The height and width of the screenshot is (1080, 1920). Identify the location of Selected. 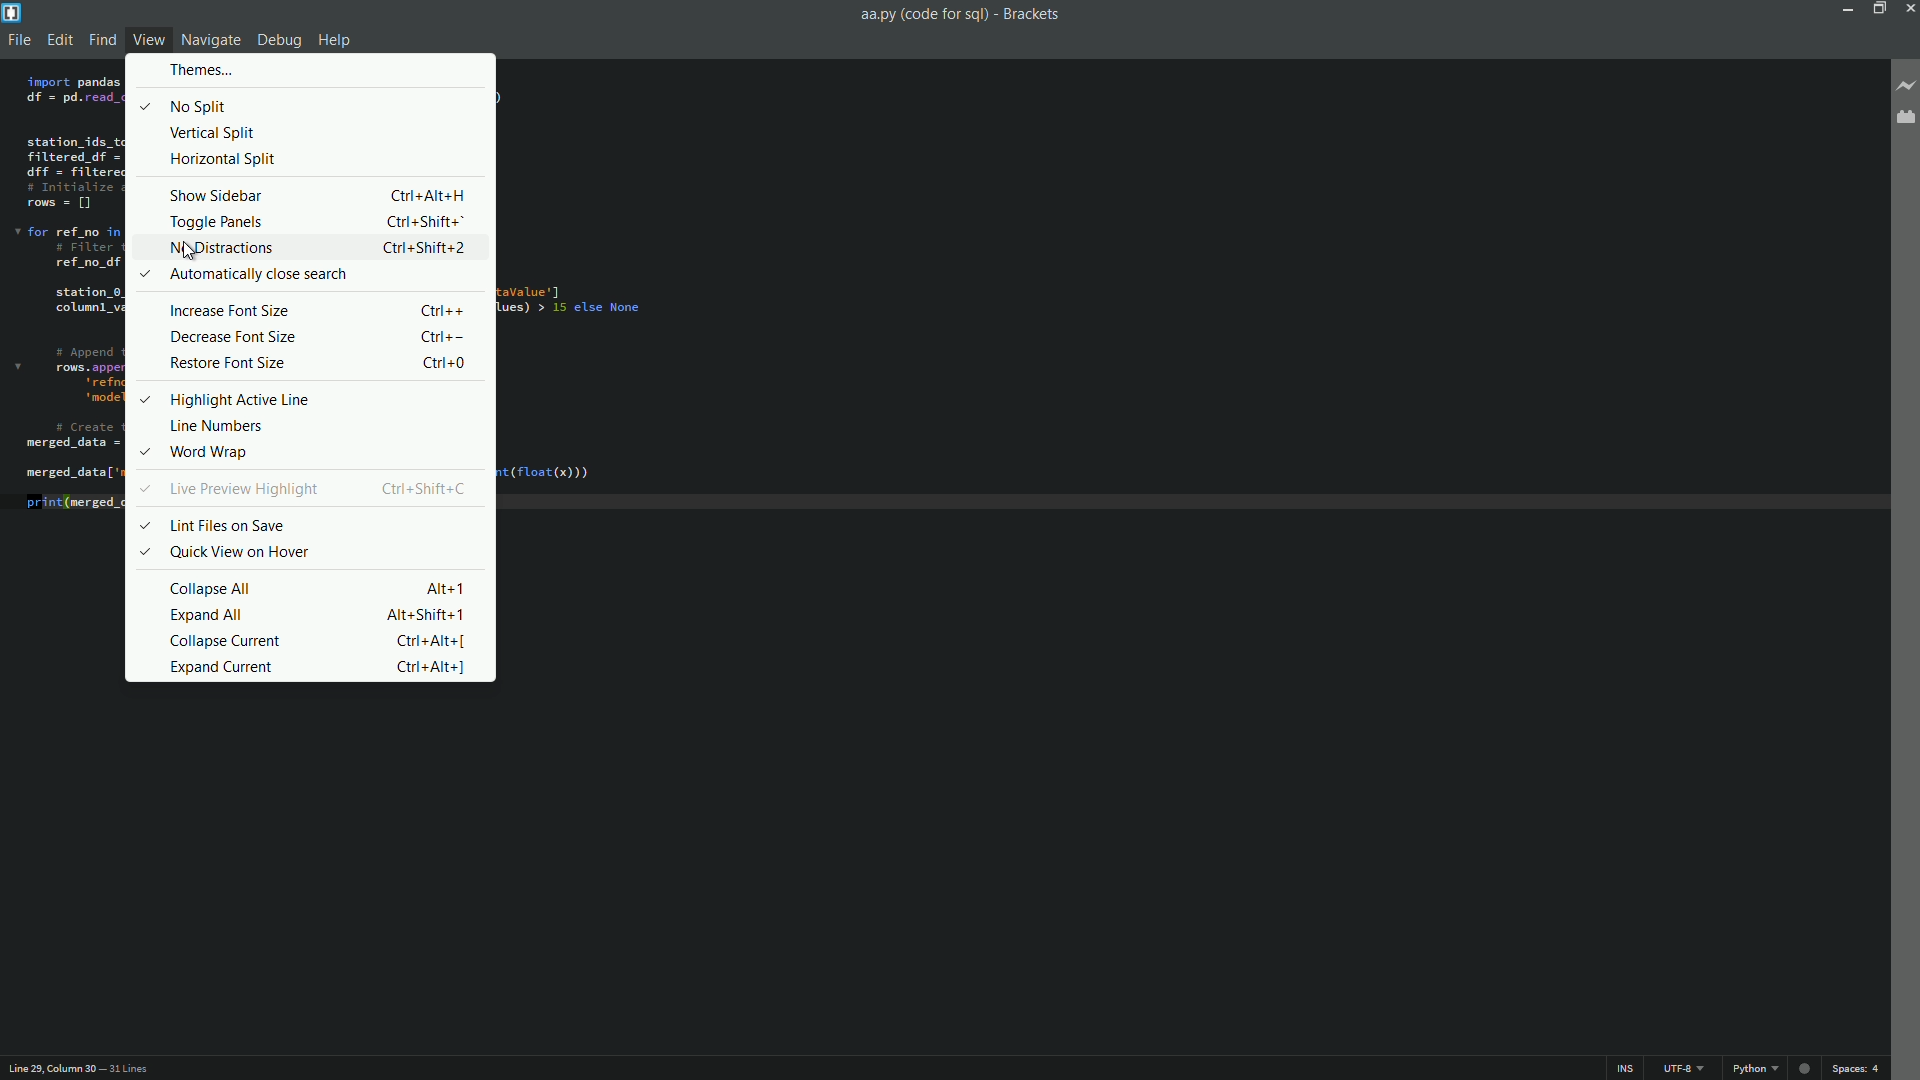
(145, 398).